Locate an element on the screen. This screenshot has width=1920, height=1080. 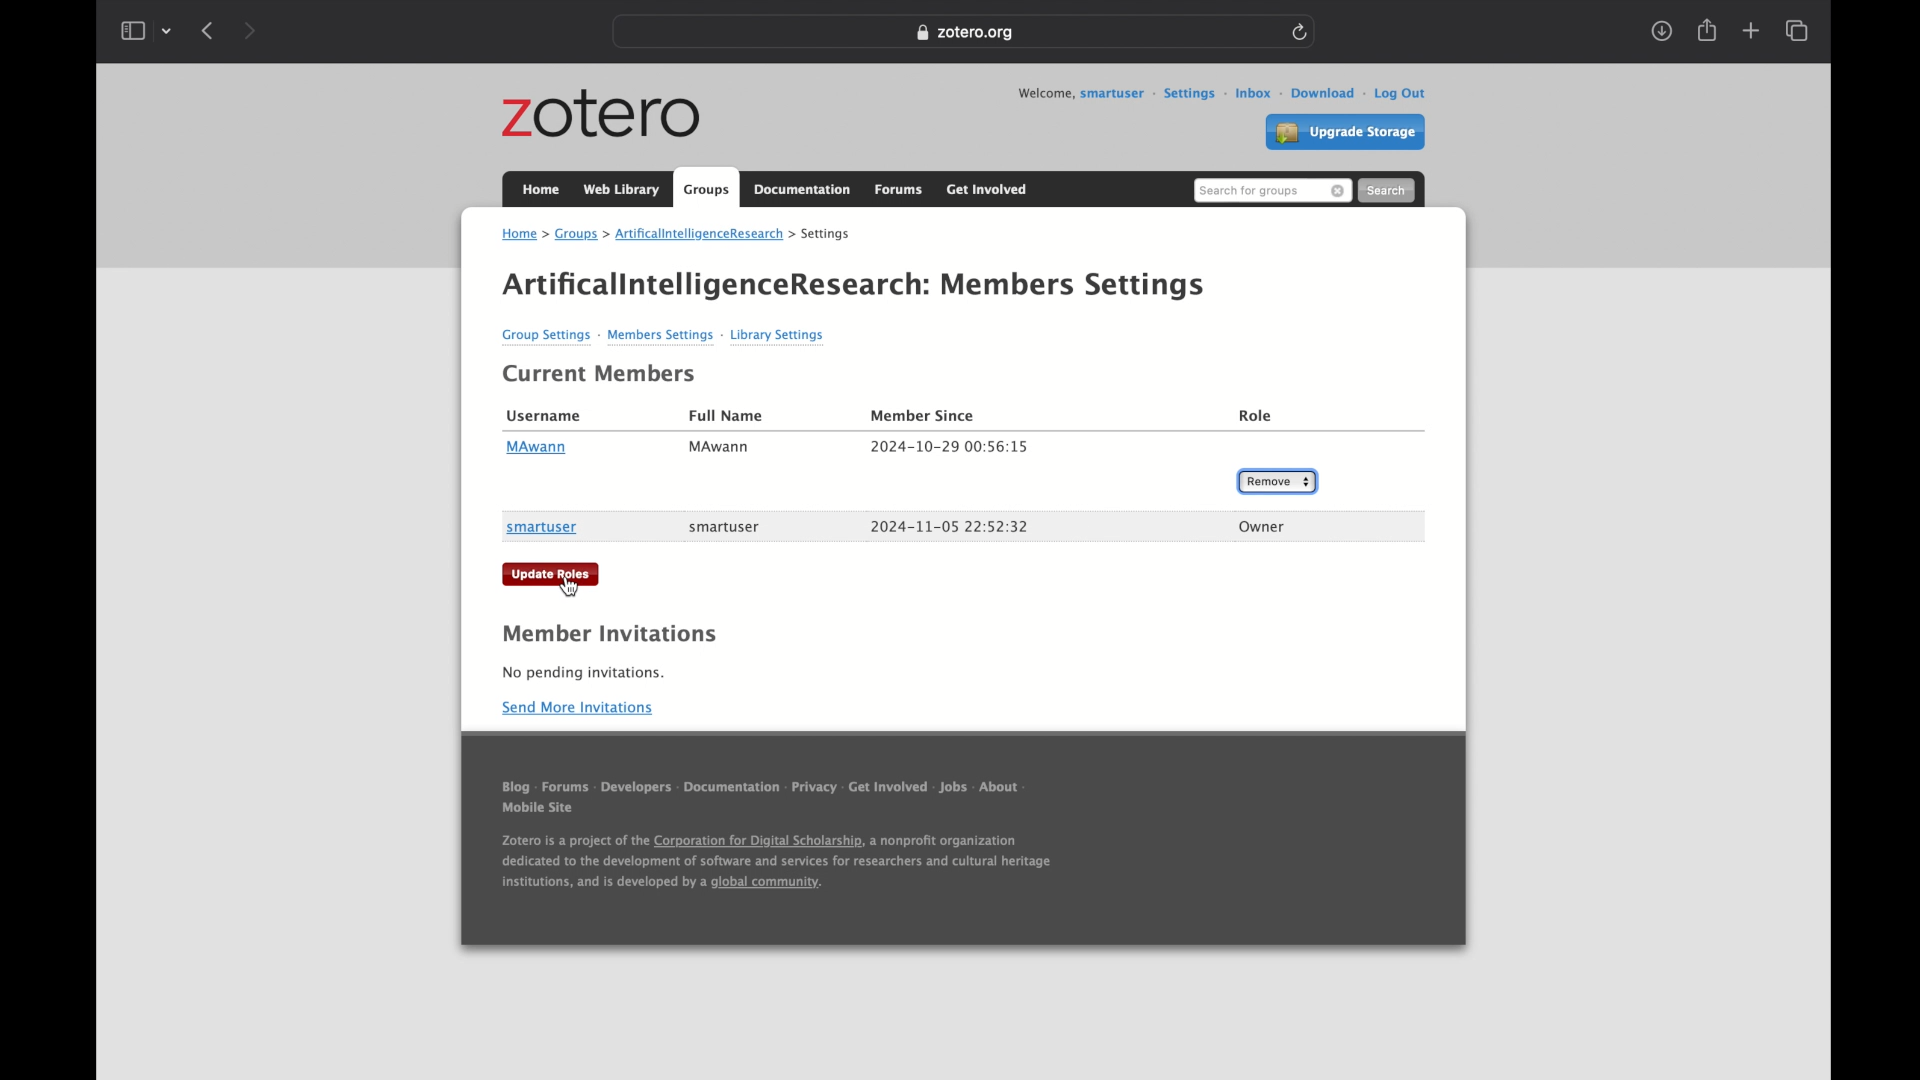
library settings is located at coordinates (777, 336).